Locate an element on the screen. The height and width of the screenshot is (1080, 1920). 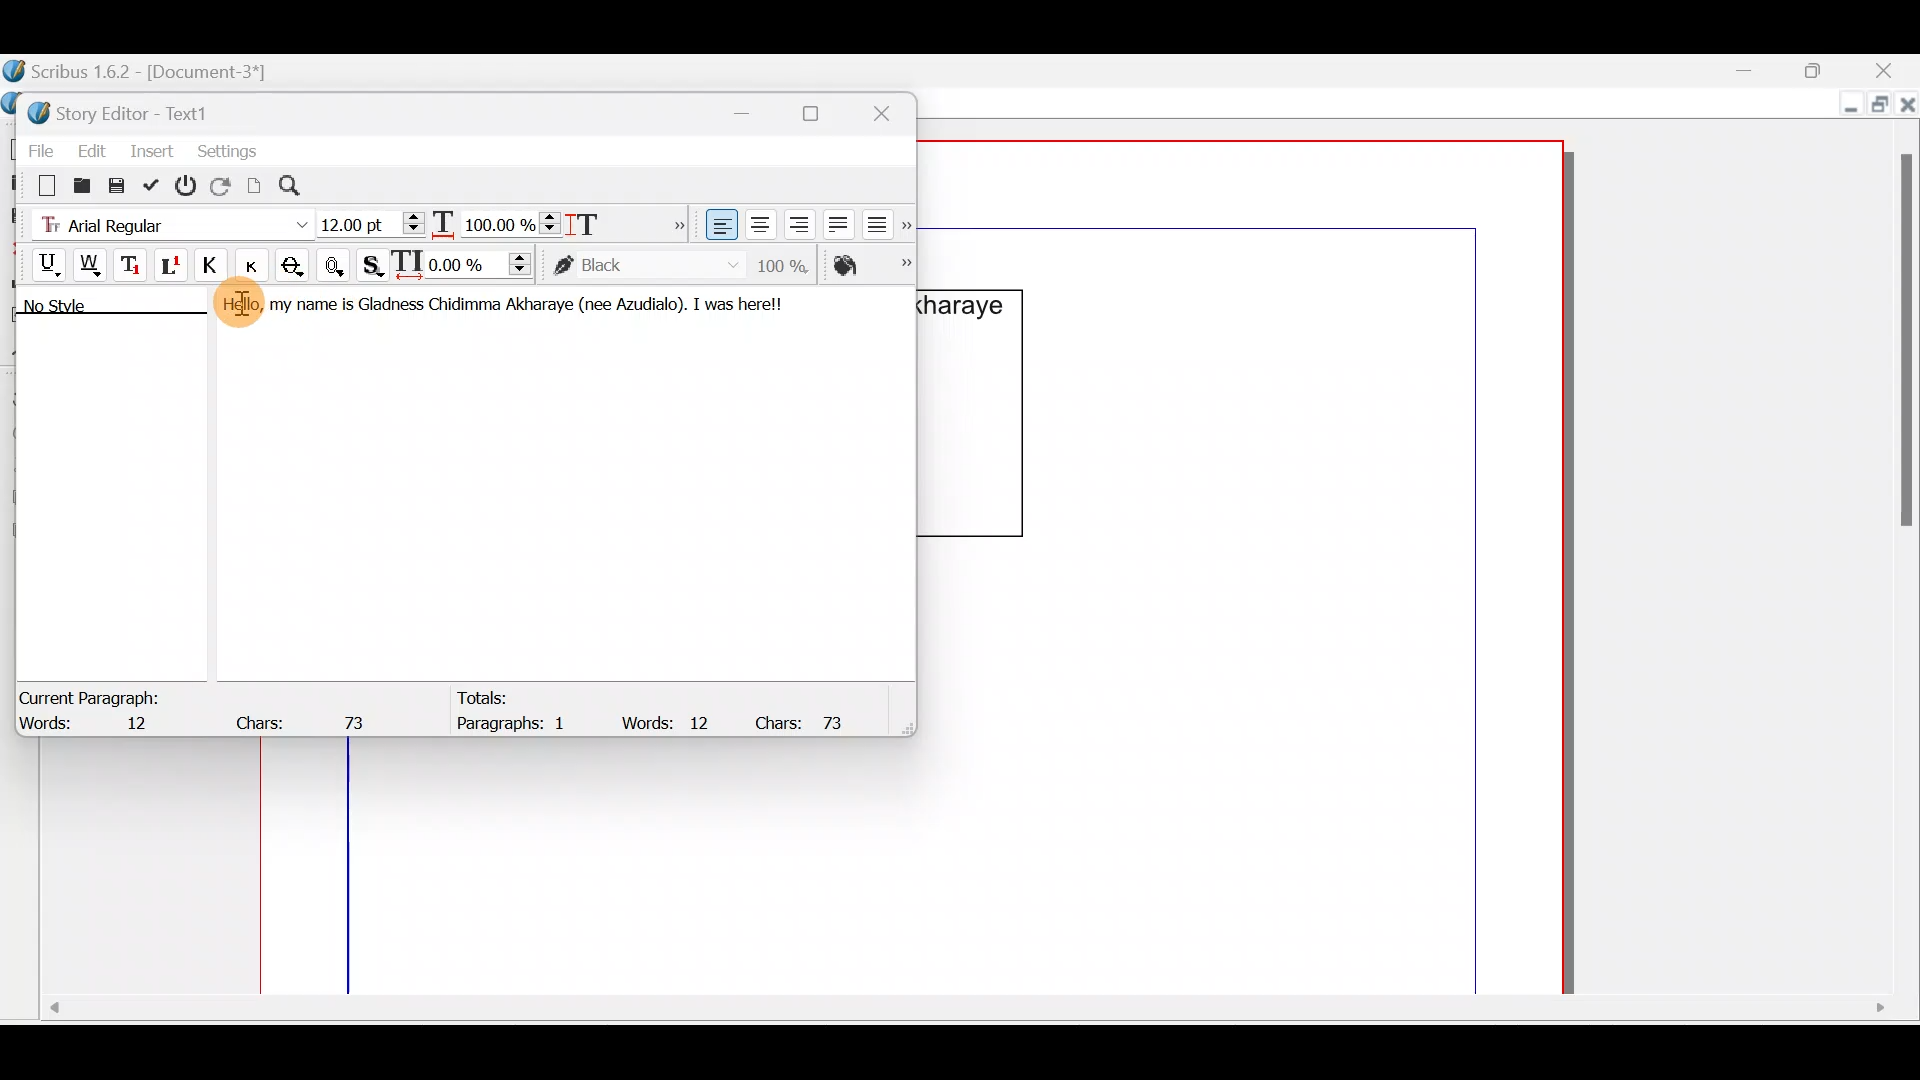
Insert  is located at coordinates (153, 149).